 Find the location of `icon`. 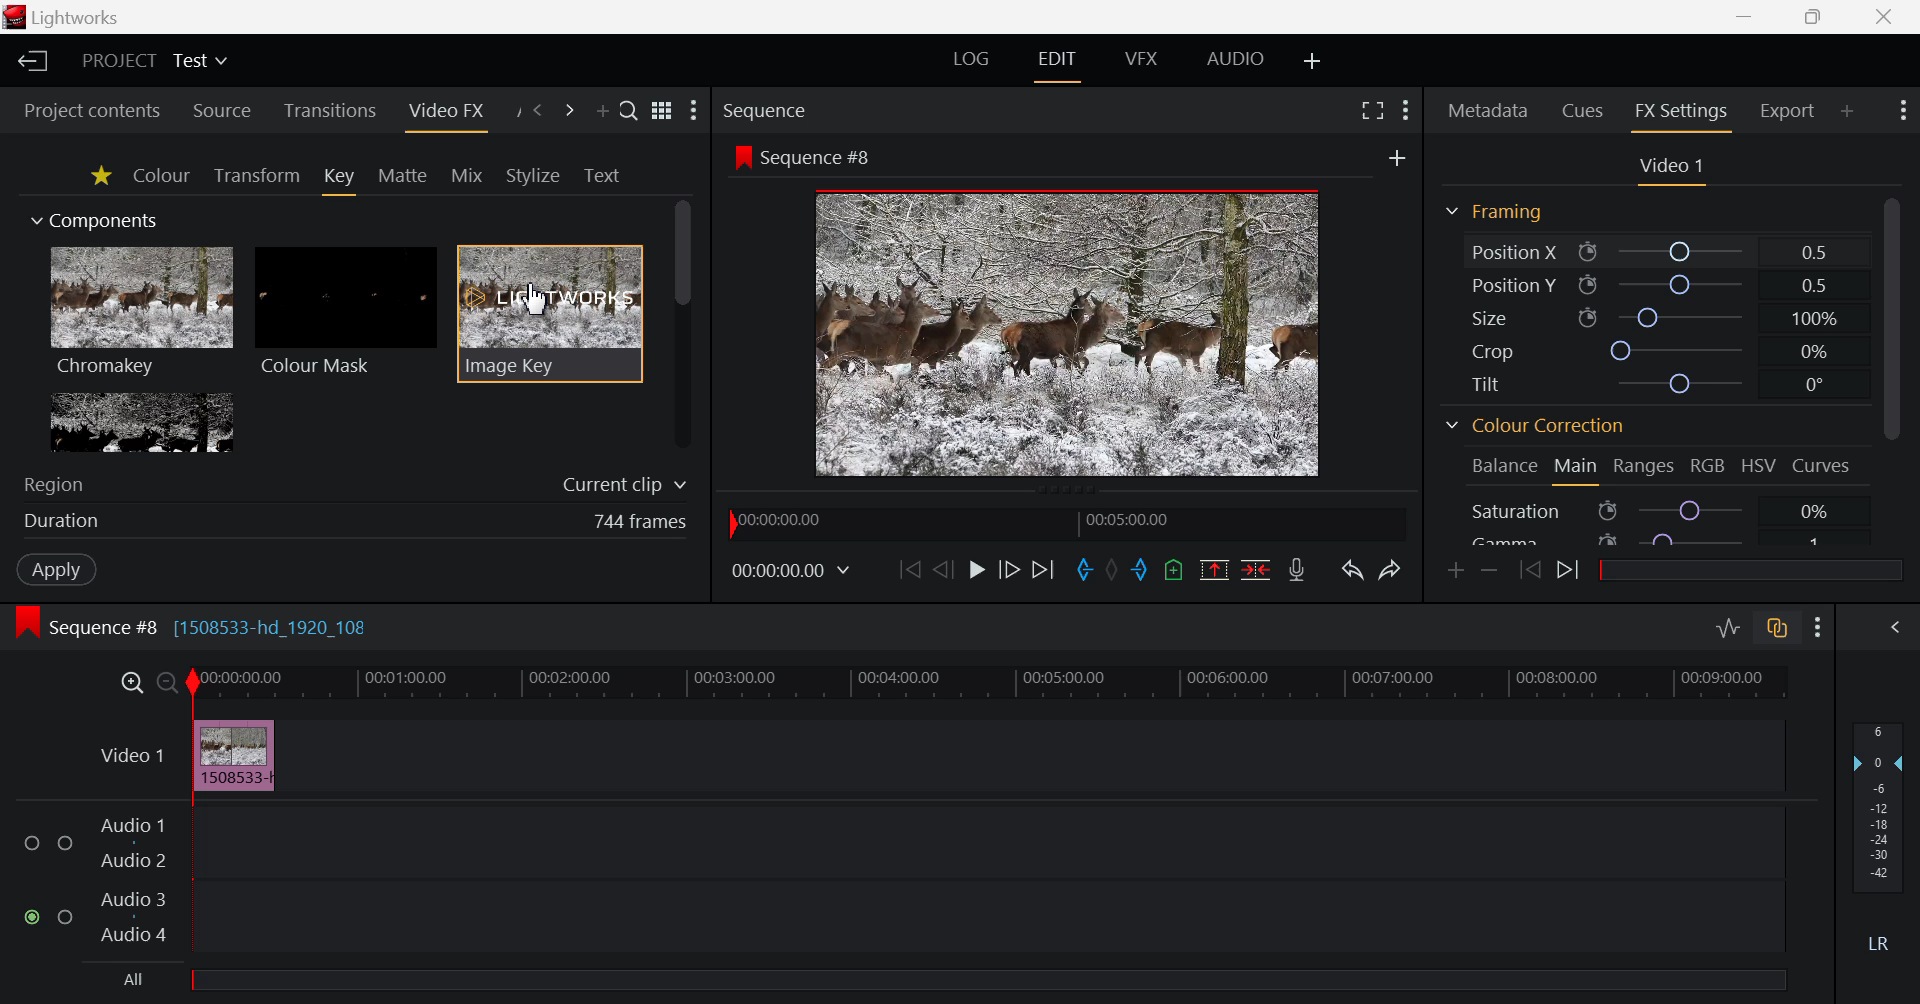

icon is located at coordinates (27, 625).